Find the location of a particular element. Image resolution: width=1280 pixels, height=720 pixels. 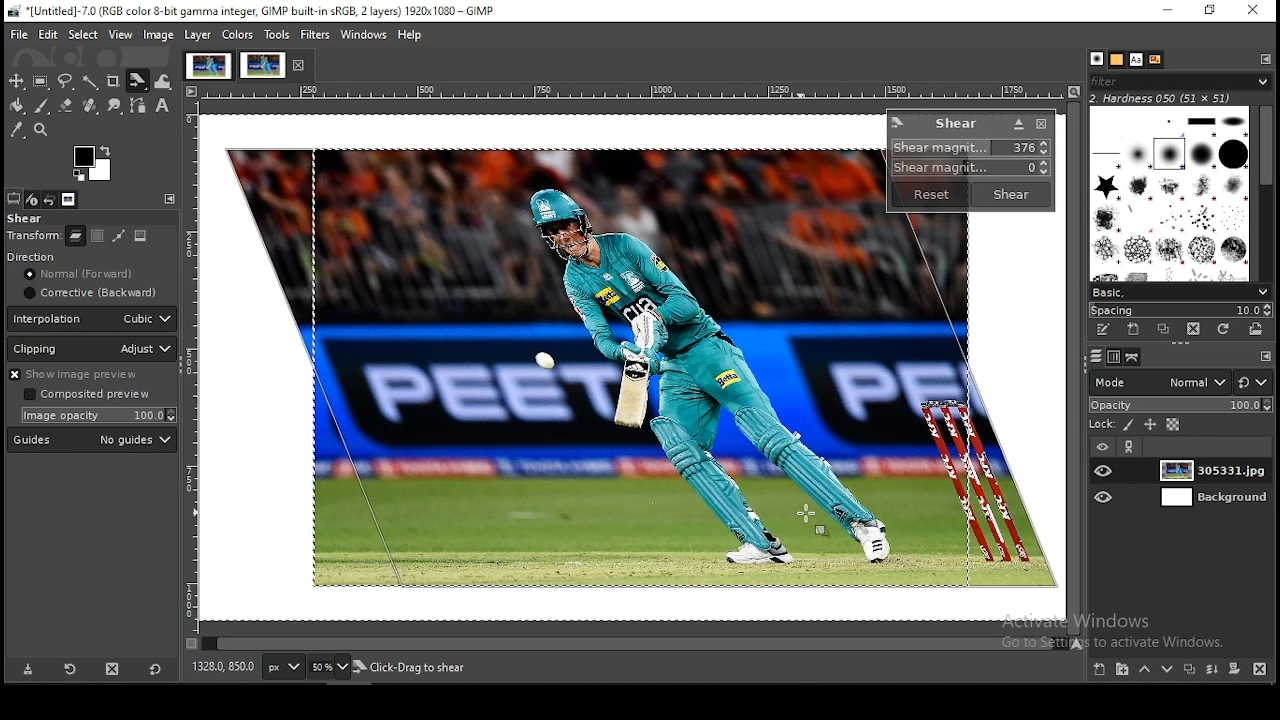

logo is located at coordinates (898, 122).